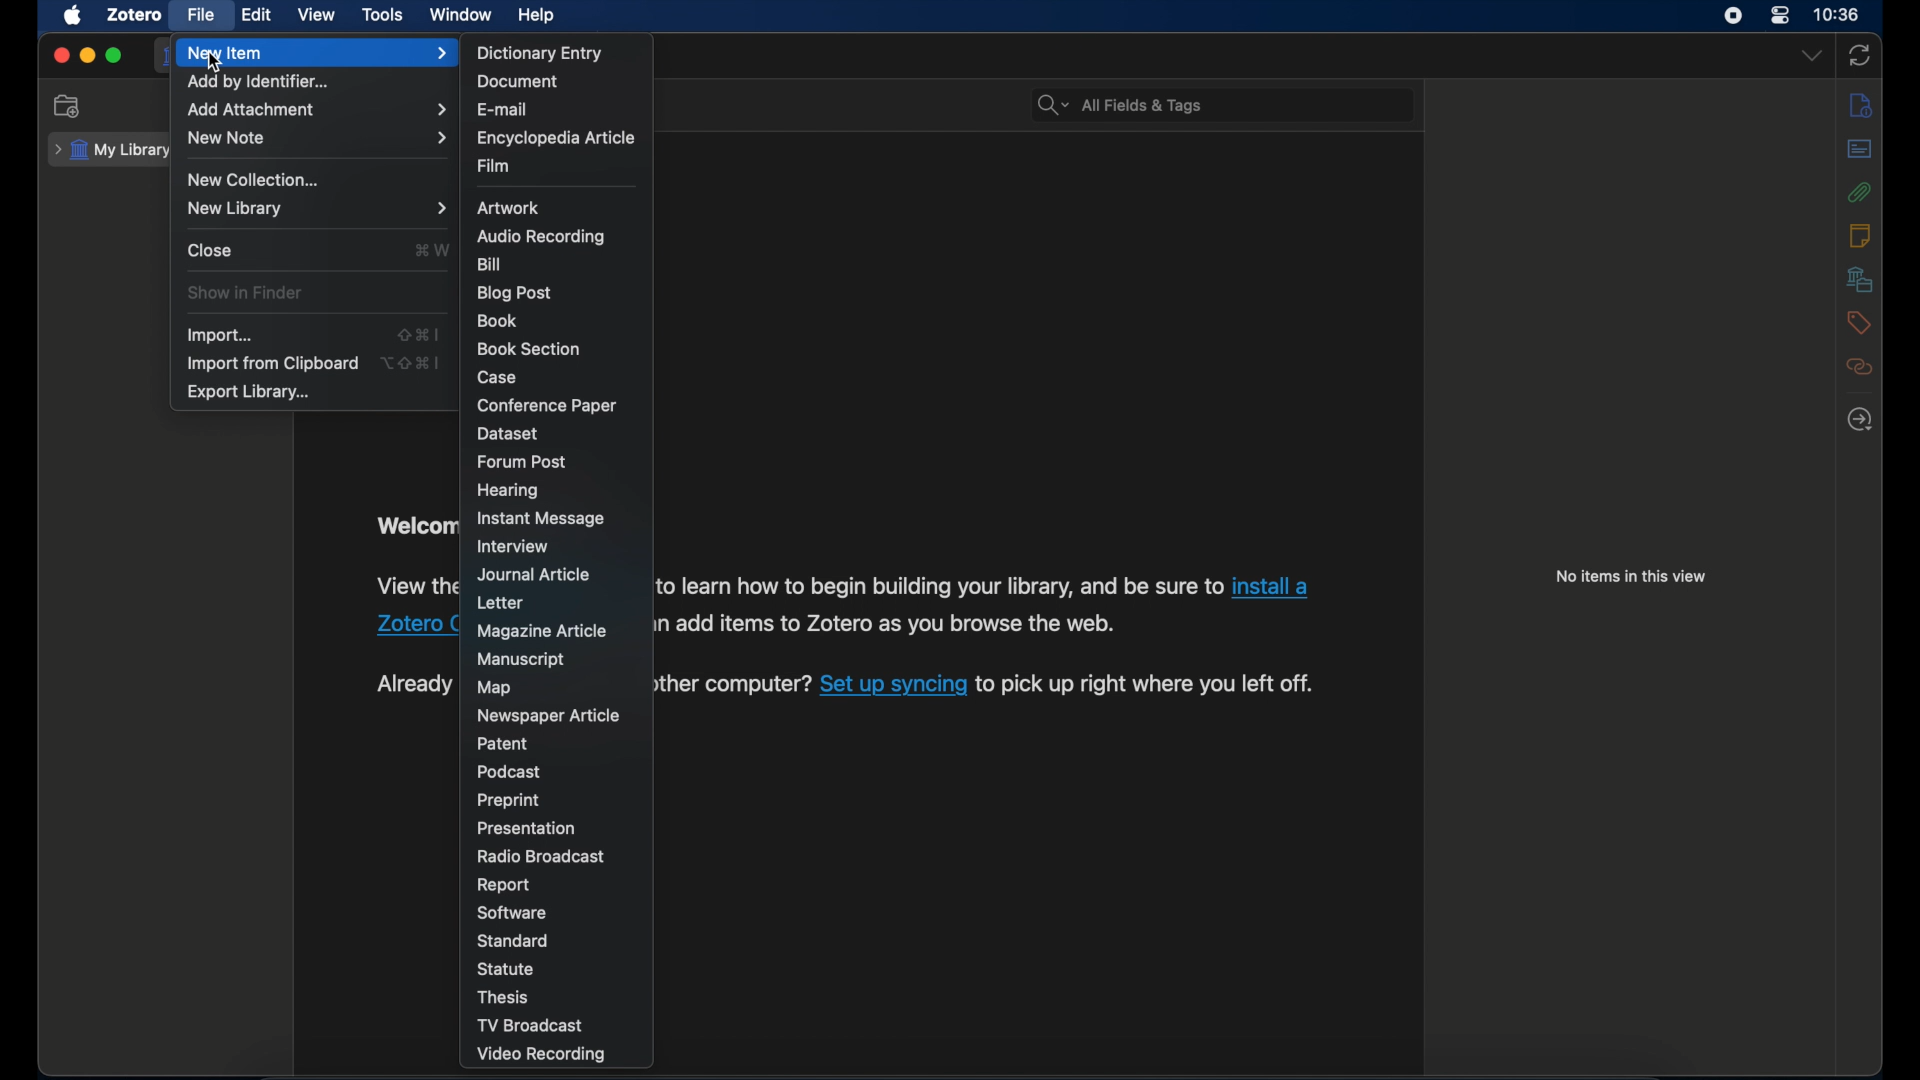  I want to click on manuscript, so click(523, 658).